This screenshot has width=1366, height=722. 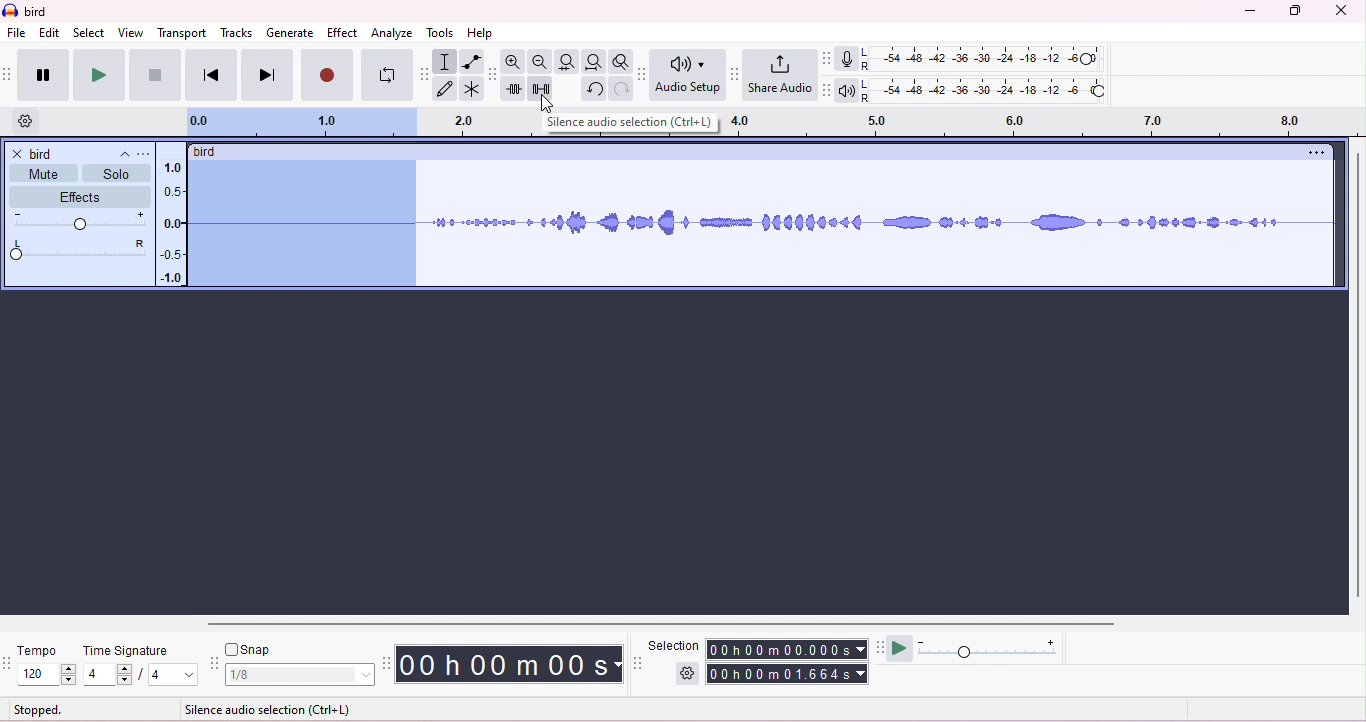 I want to click on silence audio selection (Ctrl+L), so click(x=633, y=124).